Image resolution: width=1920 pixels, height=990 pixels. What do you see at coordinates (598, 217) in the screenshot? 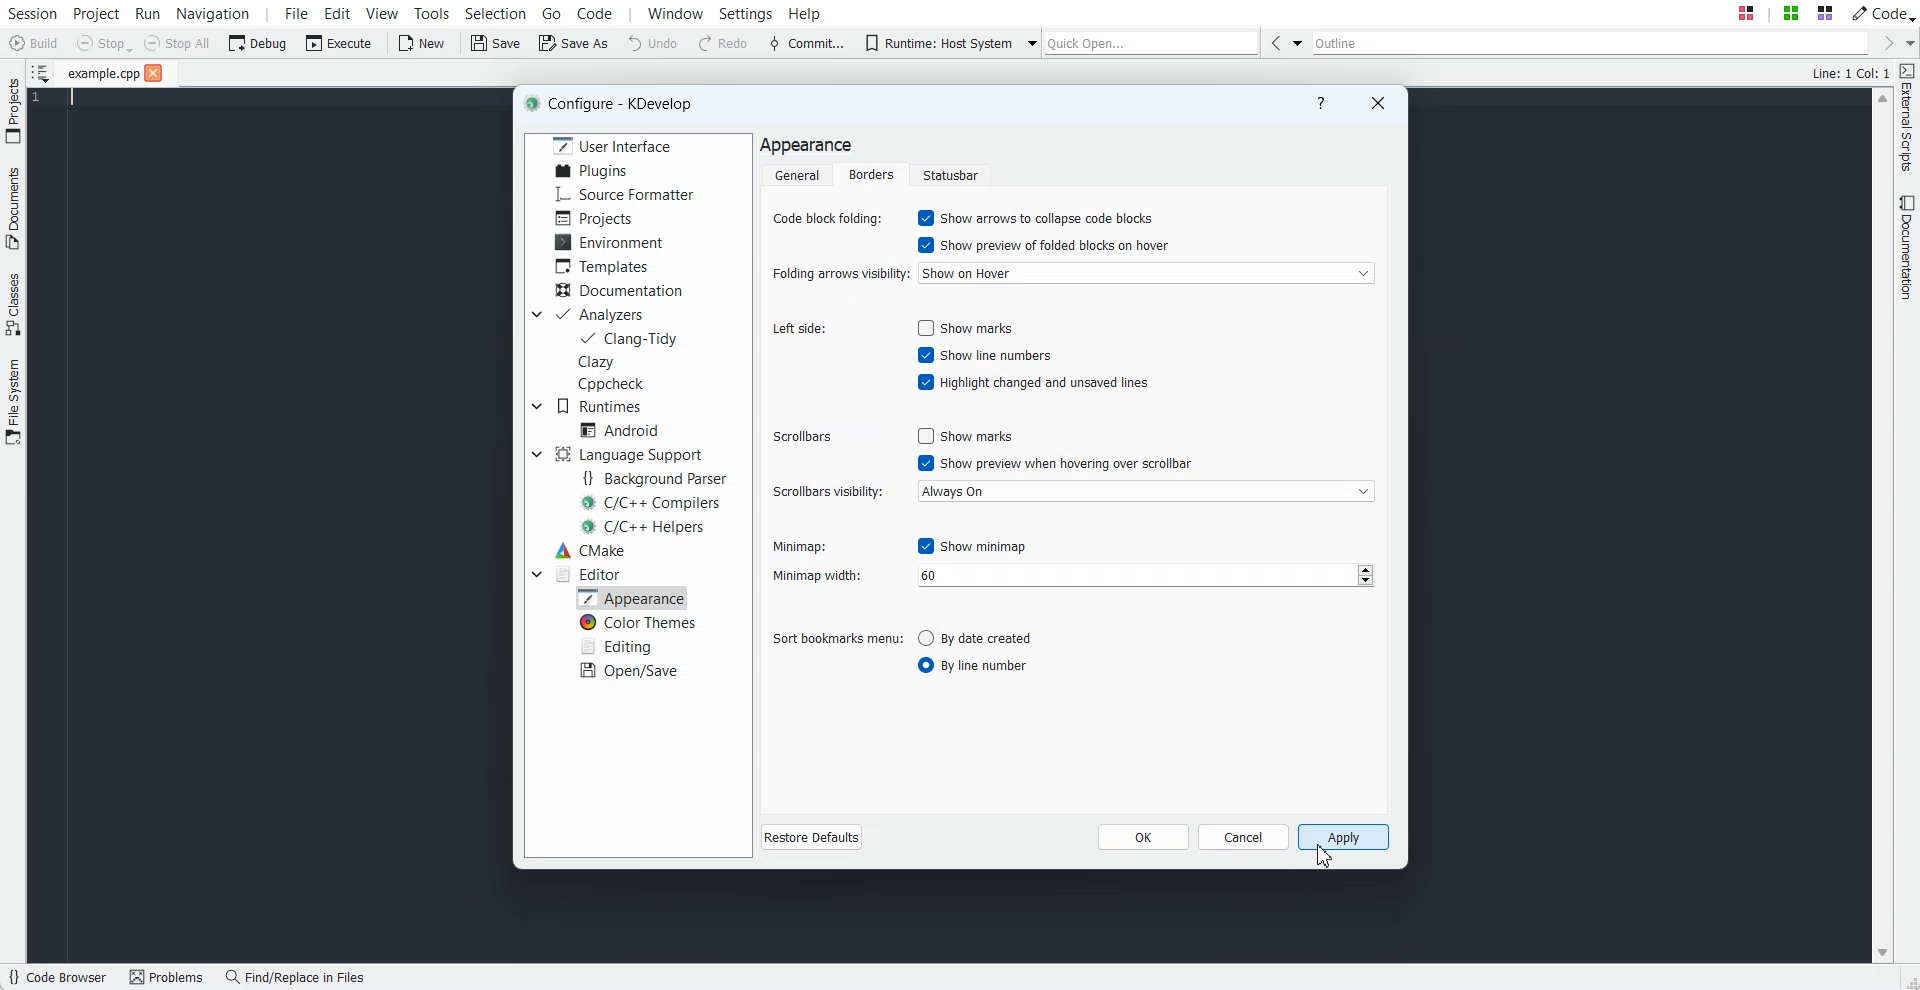
I see `Projects` at bounding box center [598, 217].